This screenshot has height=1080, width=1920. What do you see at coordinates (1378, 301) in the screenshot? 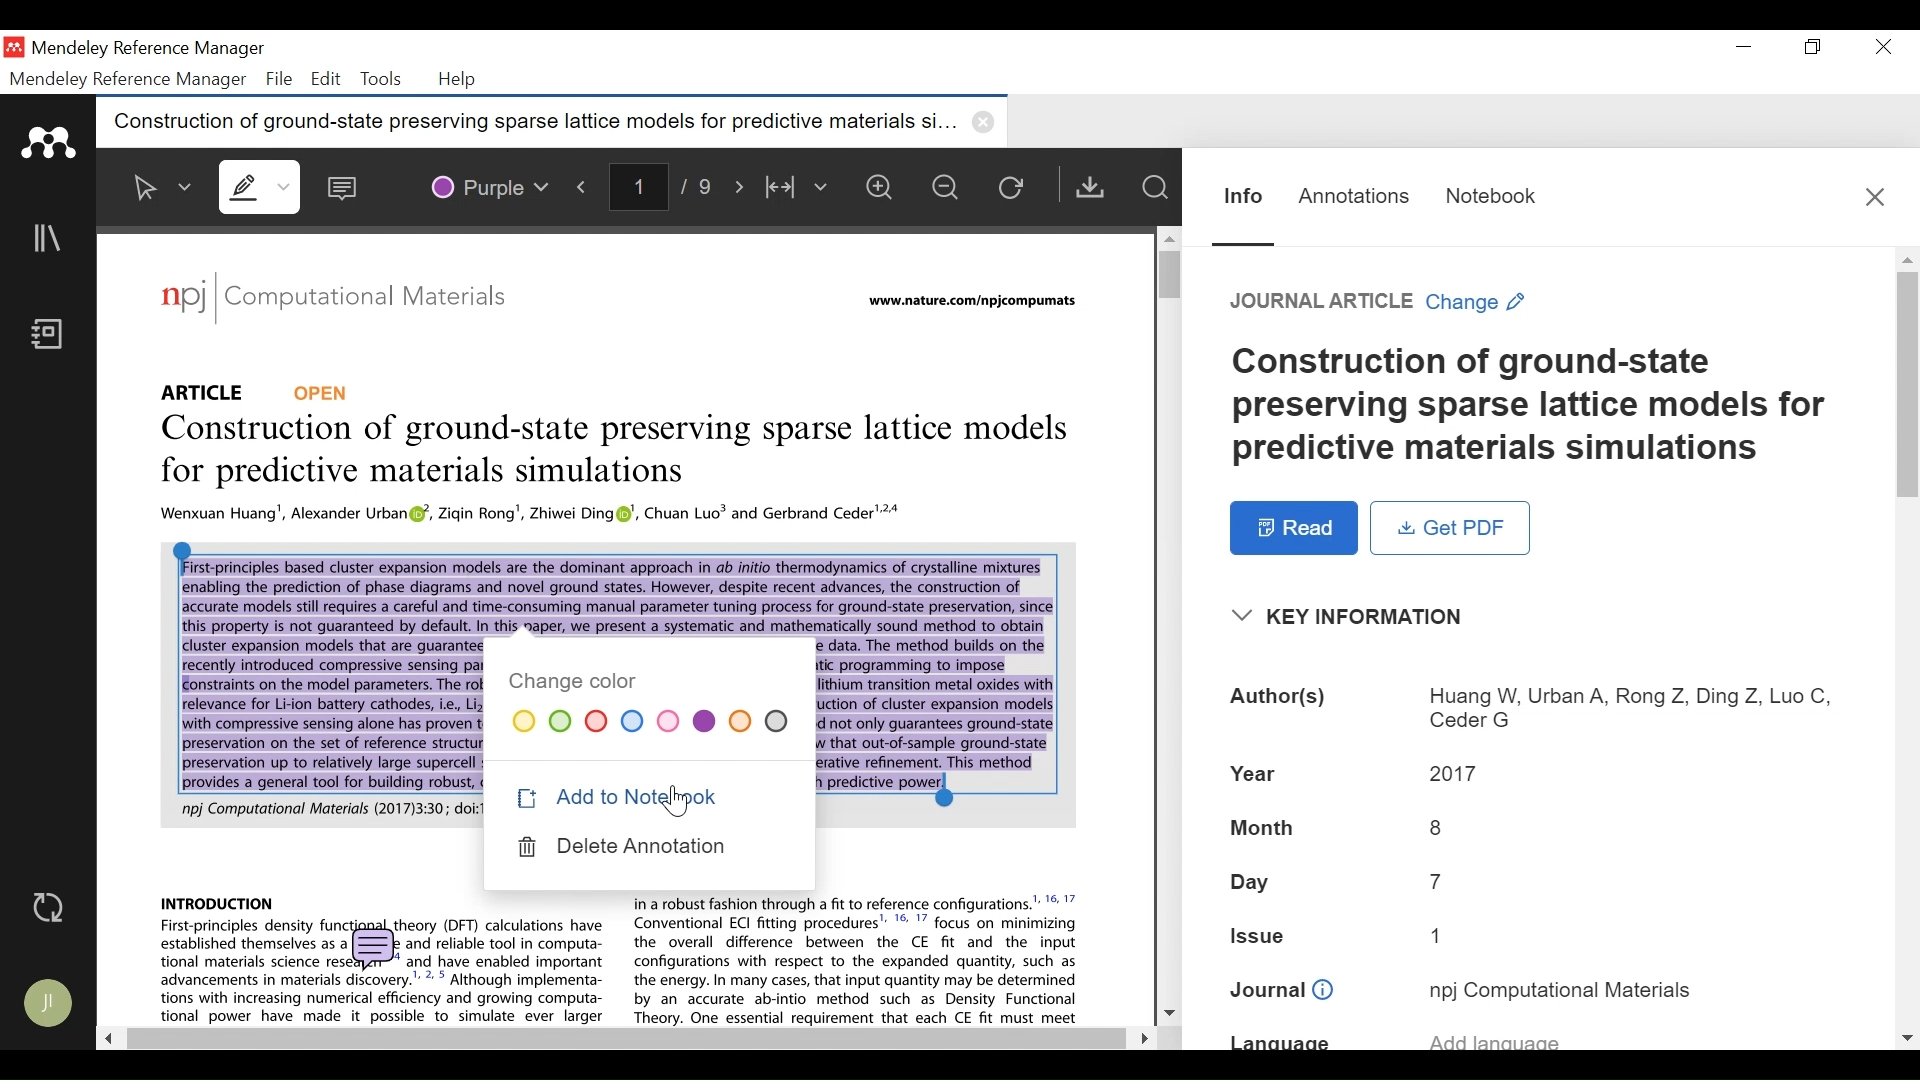
I see `Change Reference Type` at bounding box center [1378, 301].